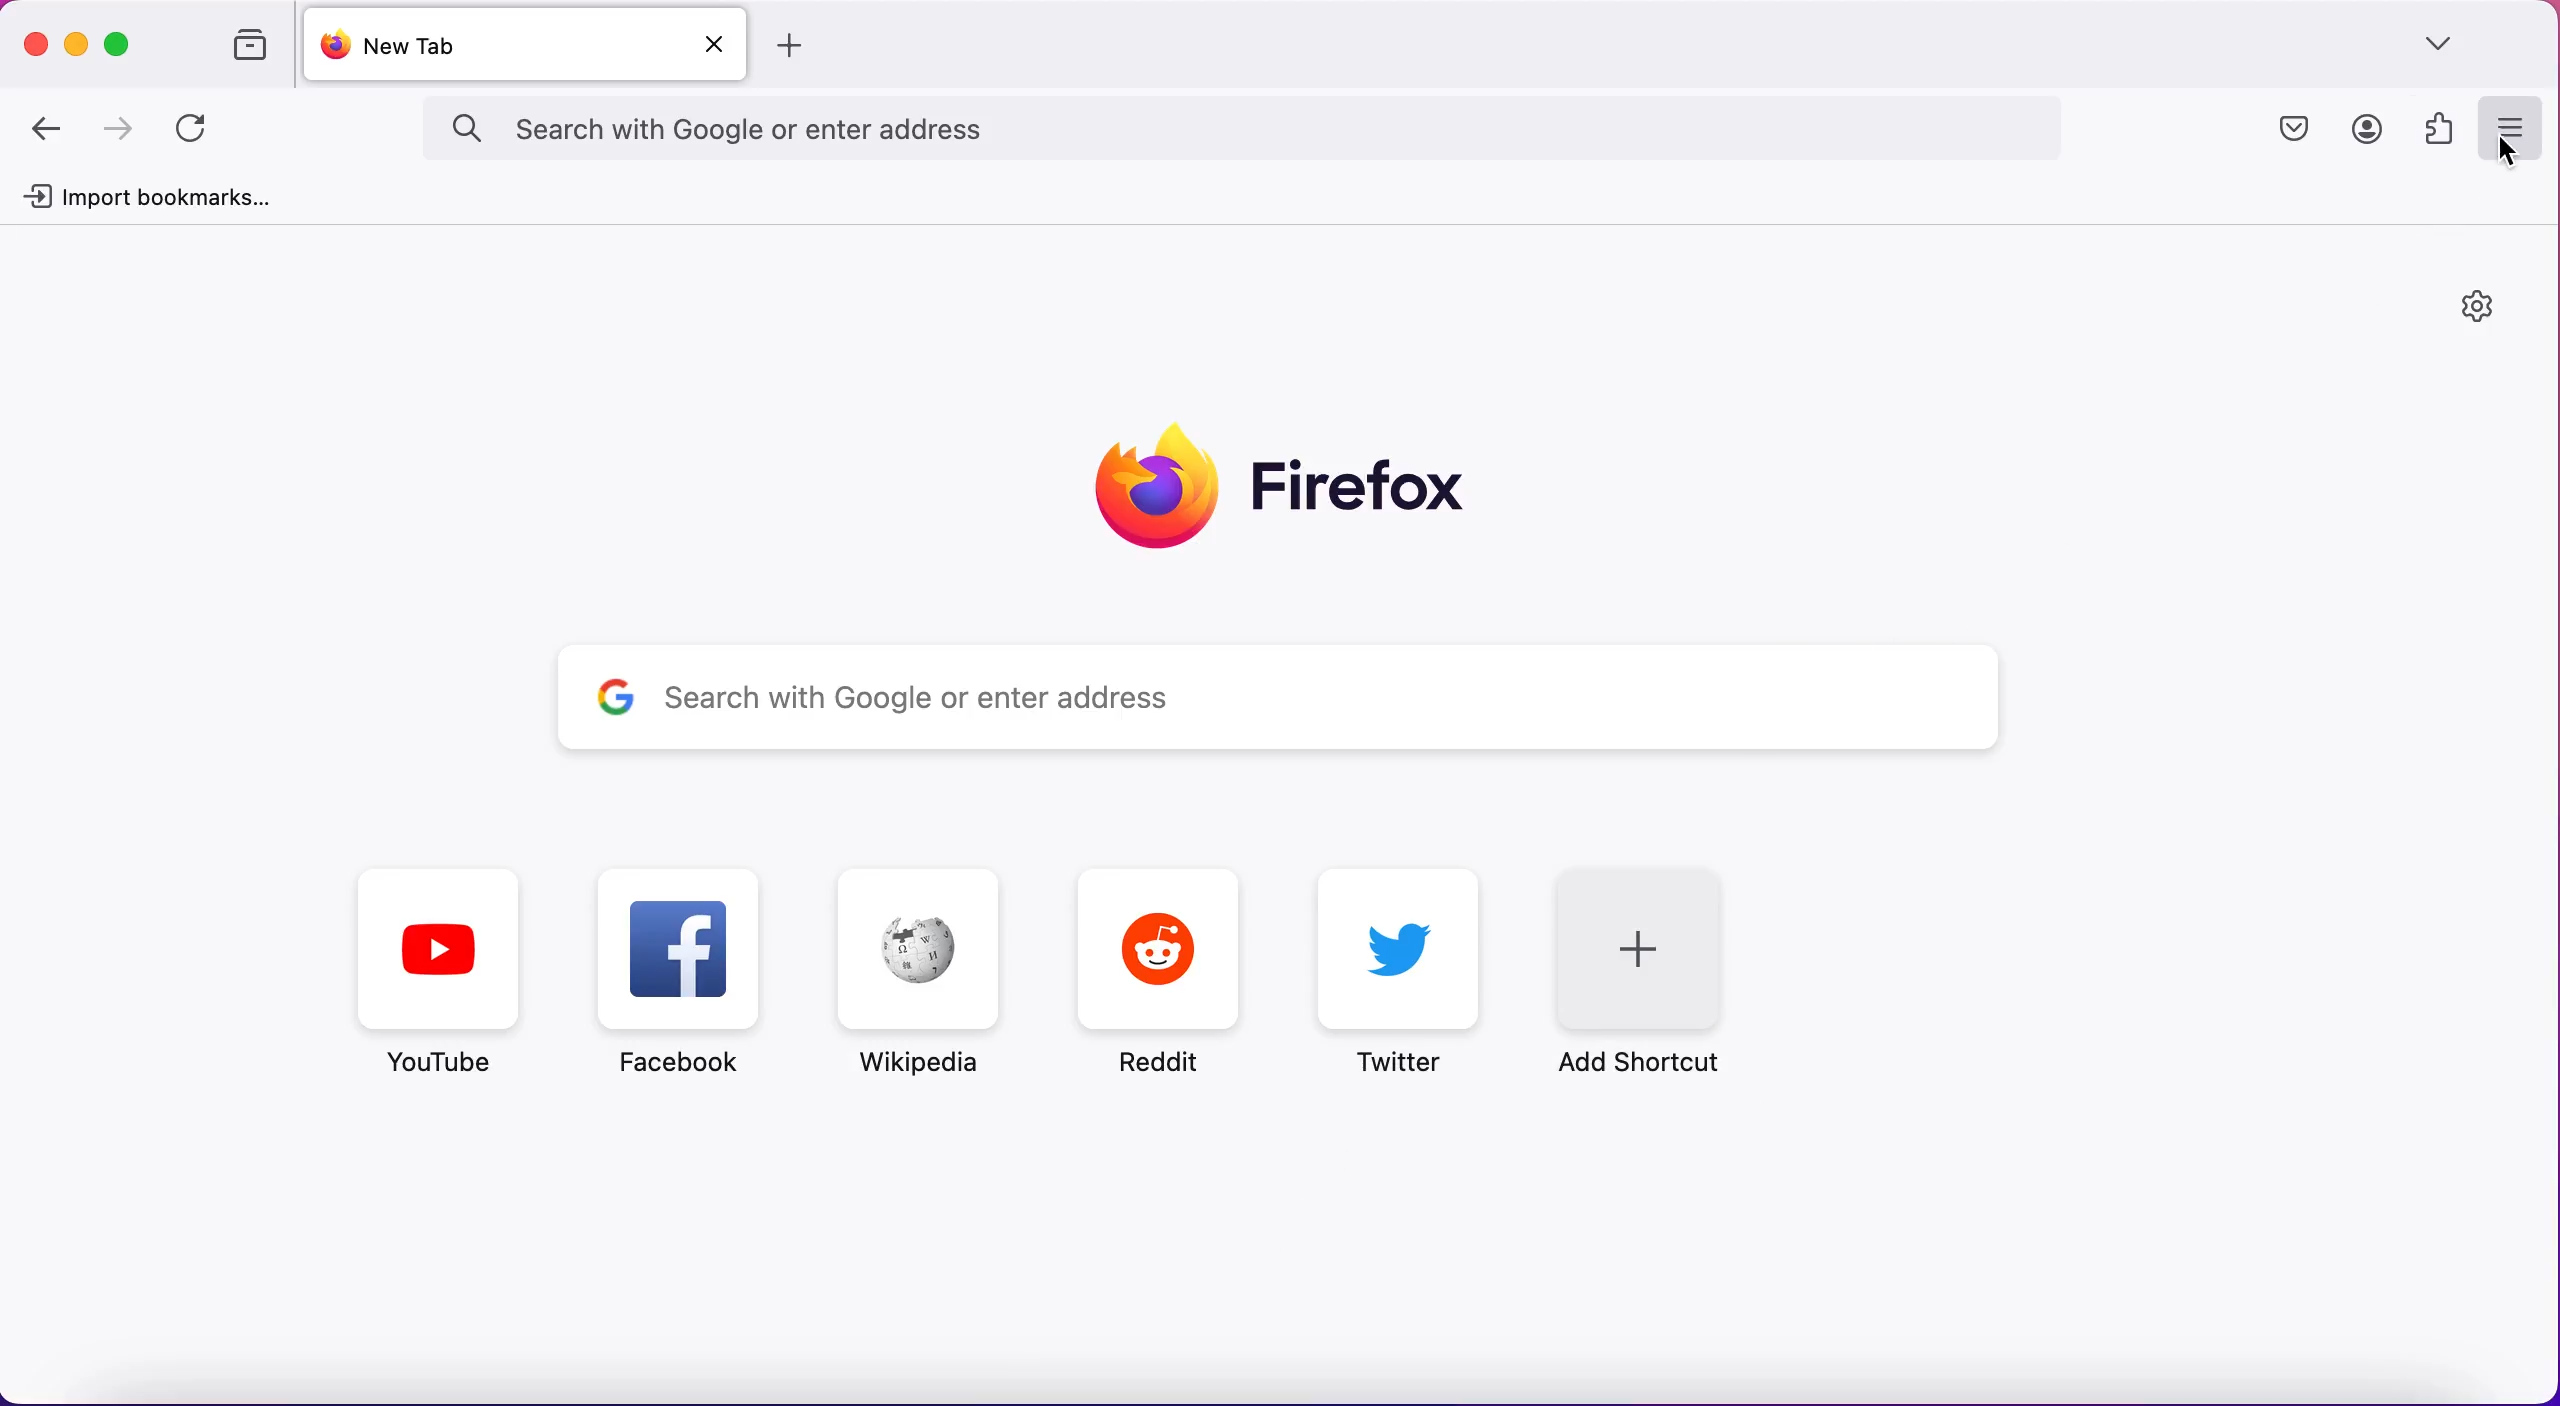 This screenshot has height=1406, width=2560. What do you see at coordinates (122, 131) in the screenshot?
I see `go forward one page` at bounding box center [122, 131].